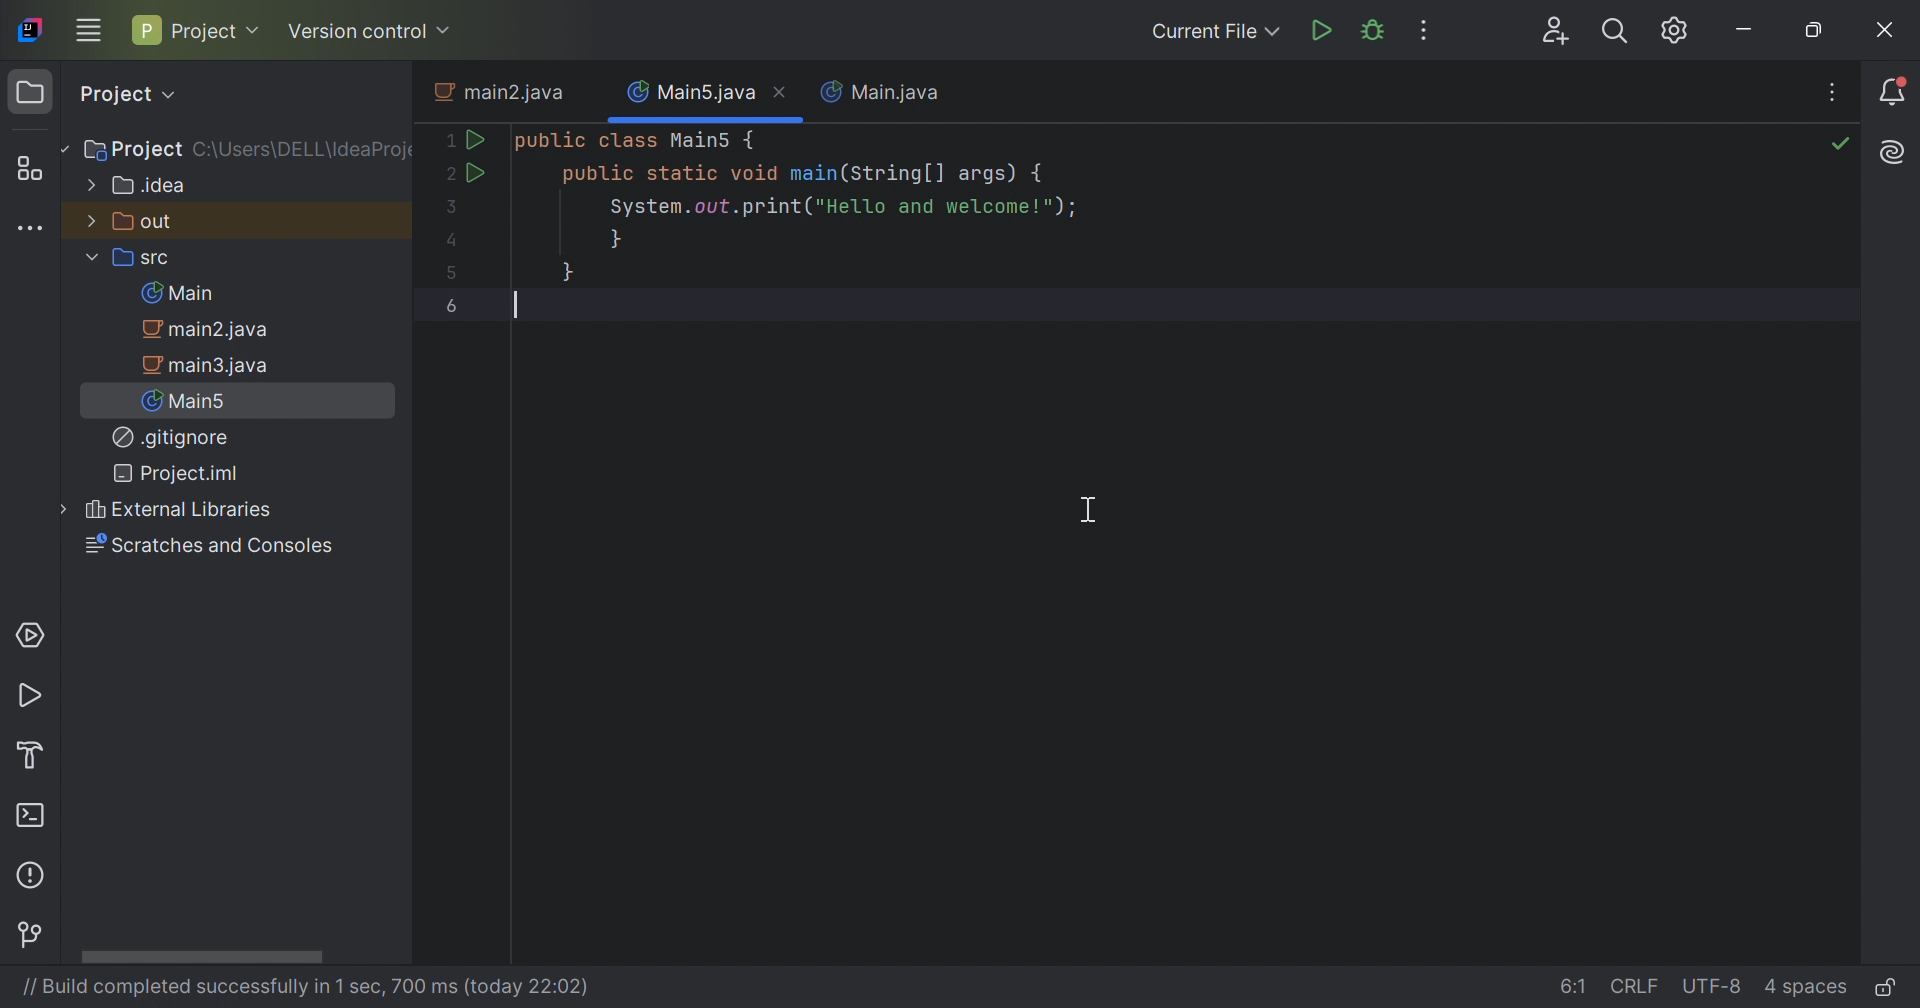  I want to click on line separation: \r\n, so click(1637, 987).